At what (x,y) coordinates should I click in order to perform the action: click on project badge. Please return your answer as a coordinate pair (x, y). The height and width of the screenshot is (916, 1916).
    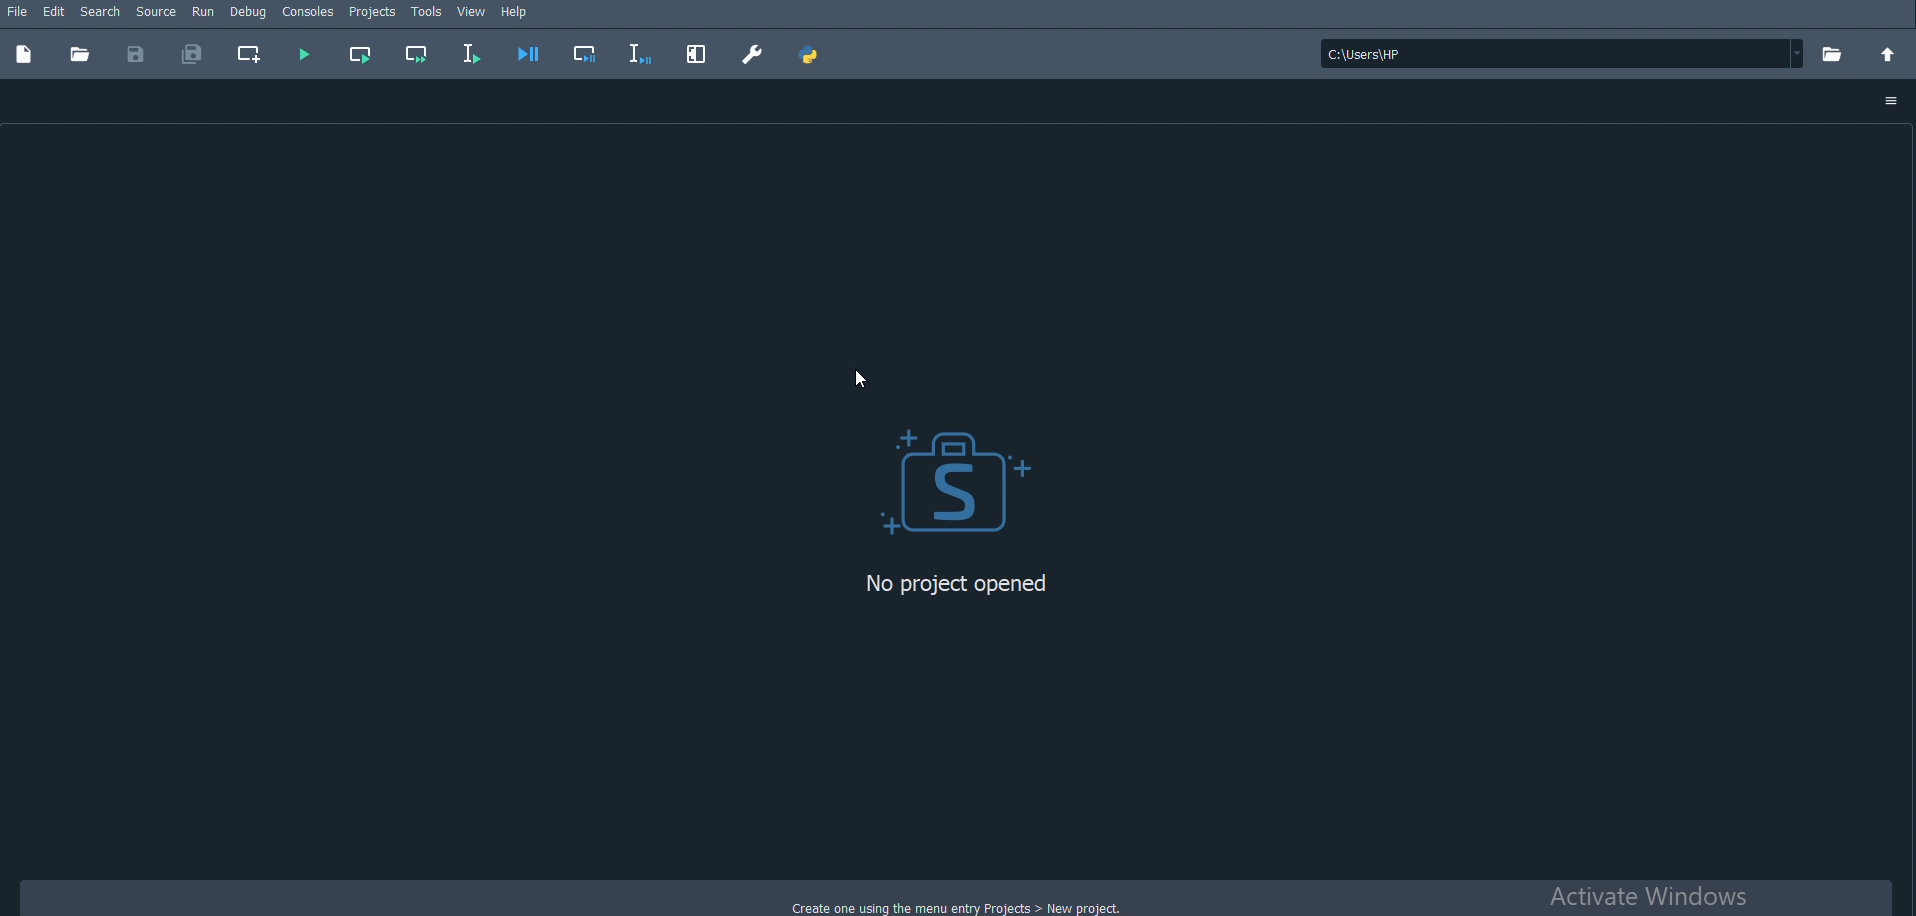
    Looking at the image, I should click on (949, 480).